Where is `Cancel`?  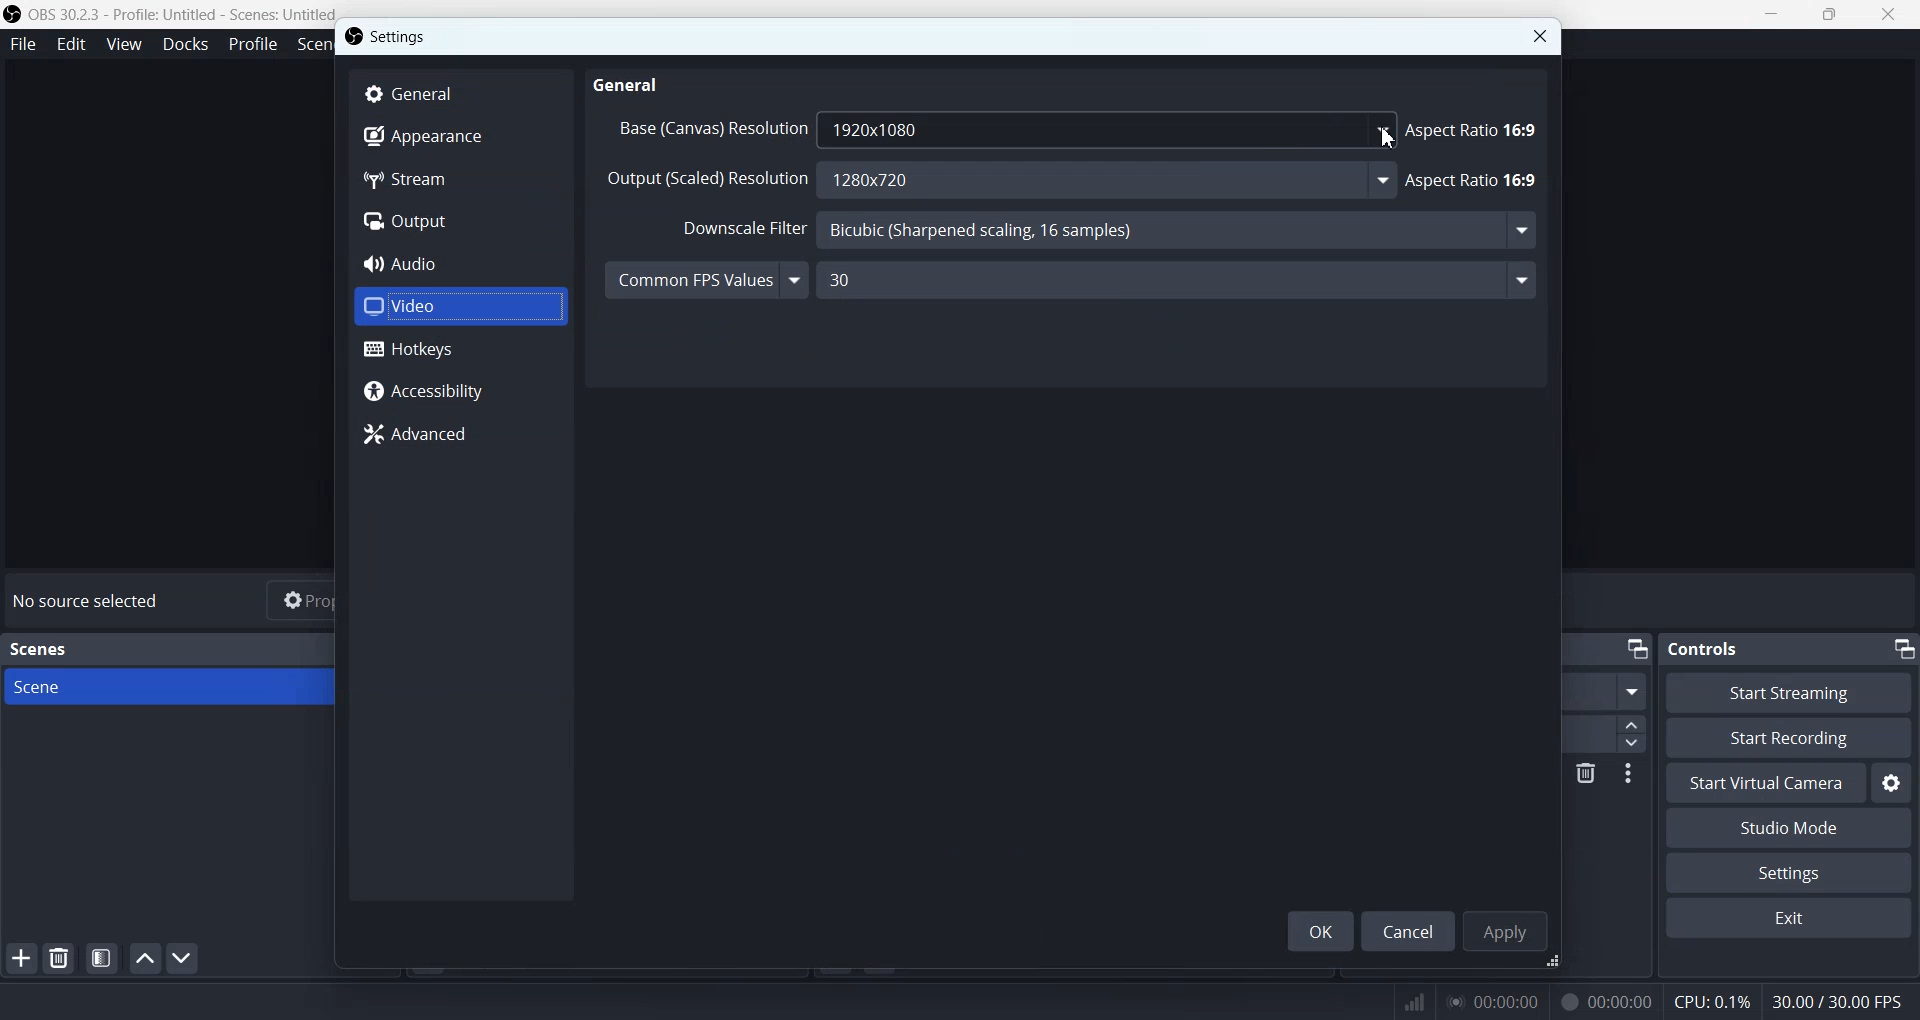
Cancel is located at coordinates (1410, 930).